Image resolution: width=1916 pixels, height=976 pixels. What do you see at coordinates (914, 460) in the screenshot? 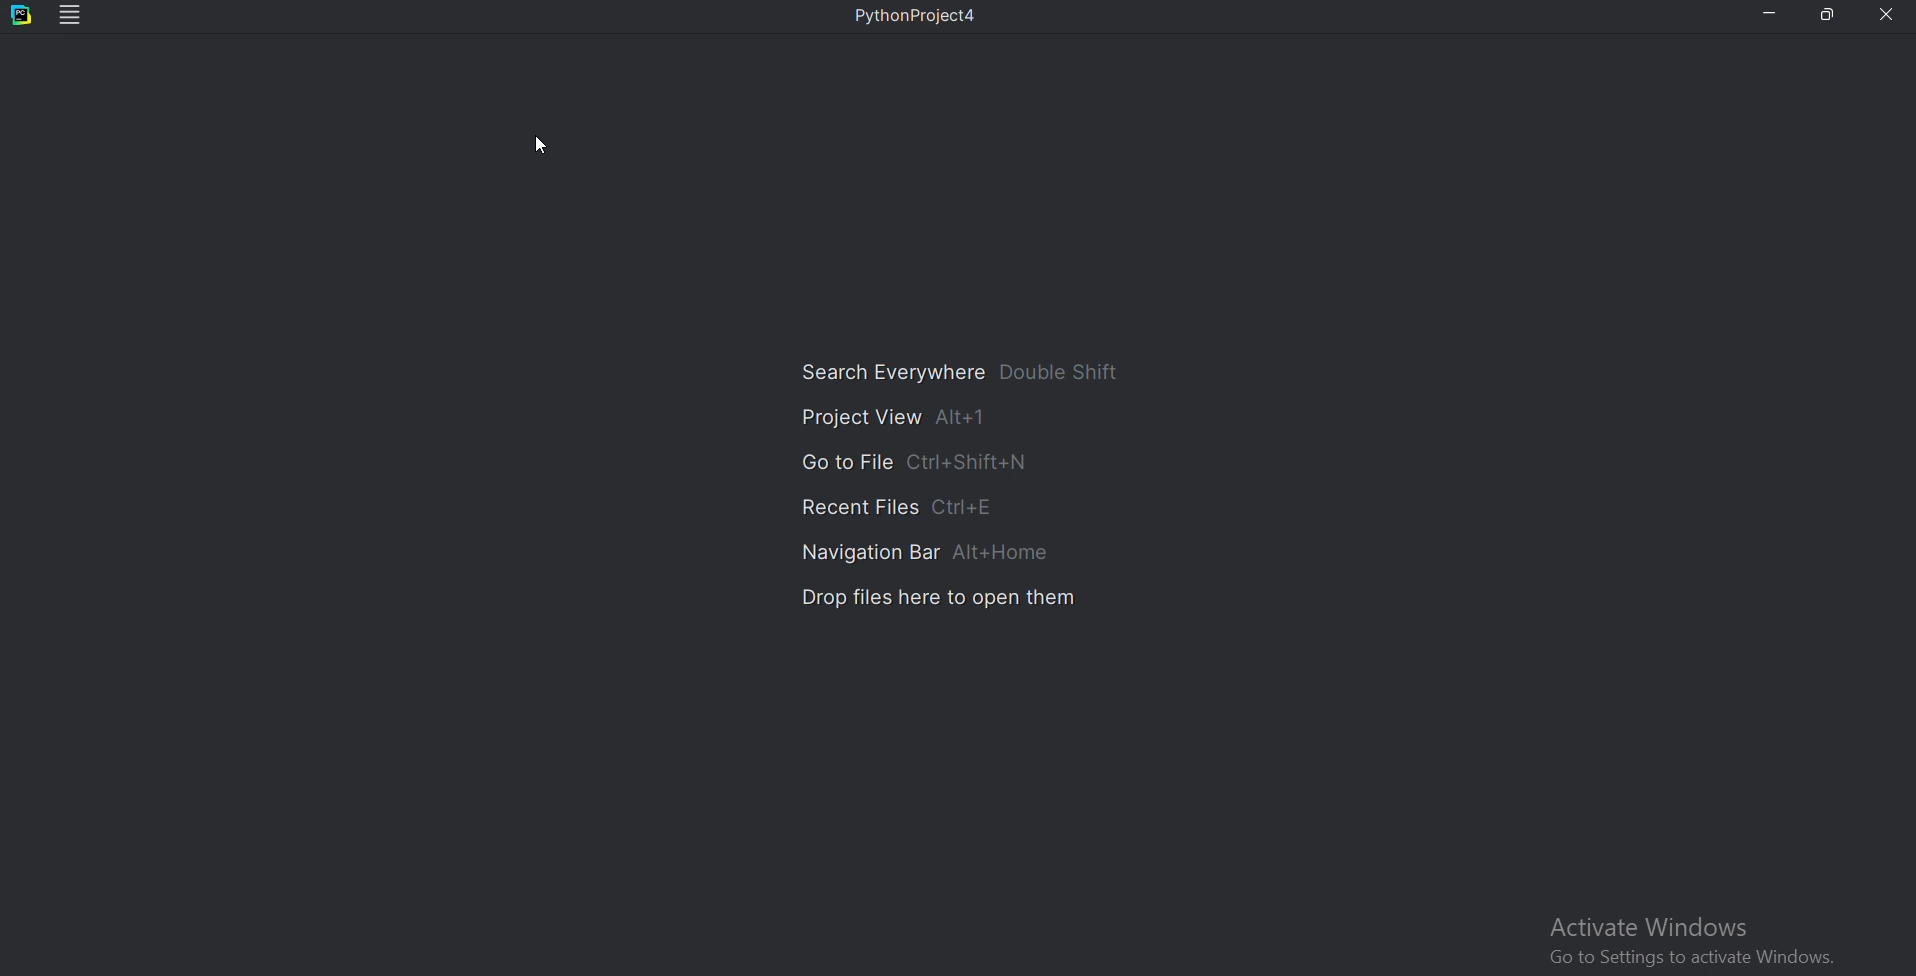
I see `Go to file` at bounding box center [914, 460].